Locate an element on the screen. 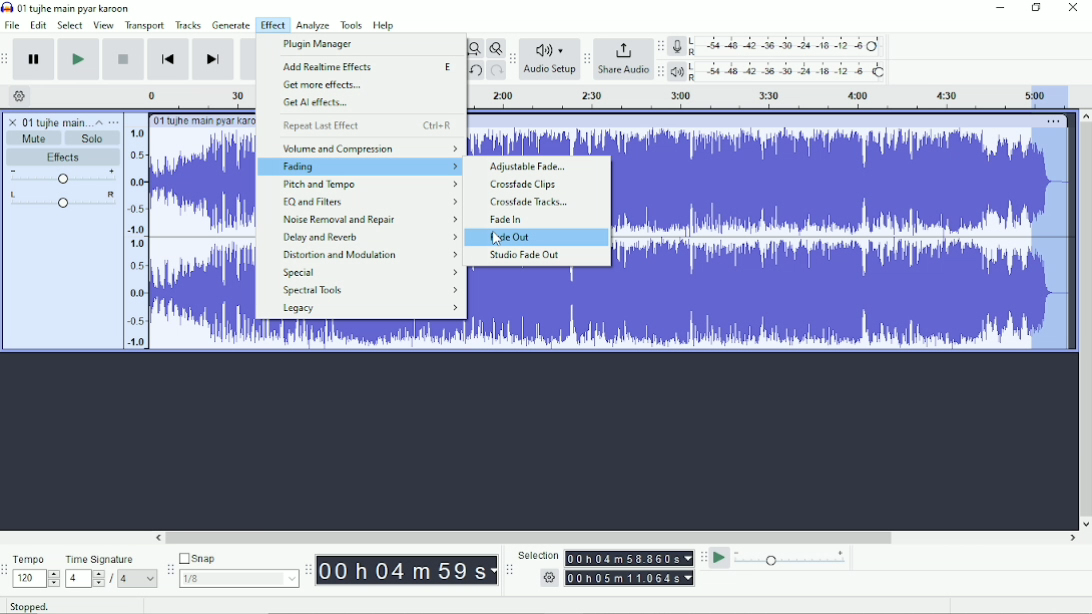  Audacity snapping toolbar is located at coordinates (170, 569).